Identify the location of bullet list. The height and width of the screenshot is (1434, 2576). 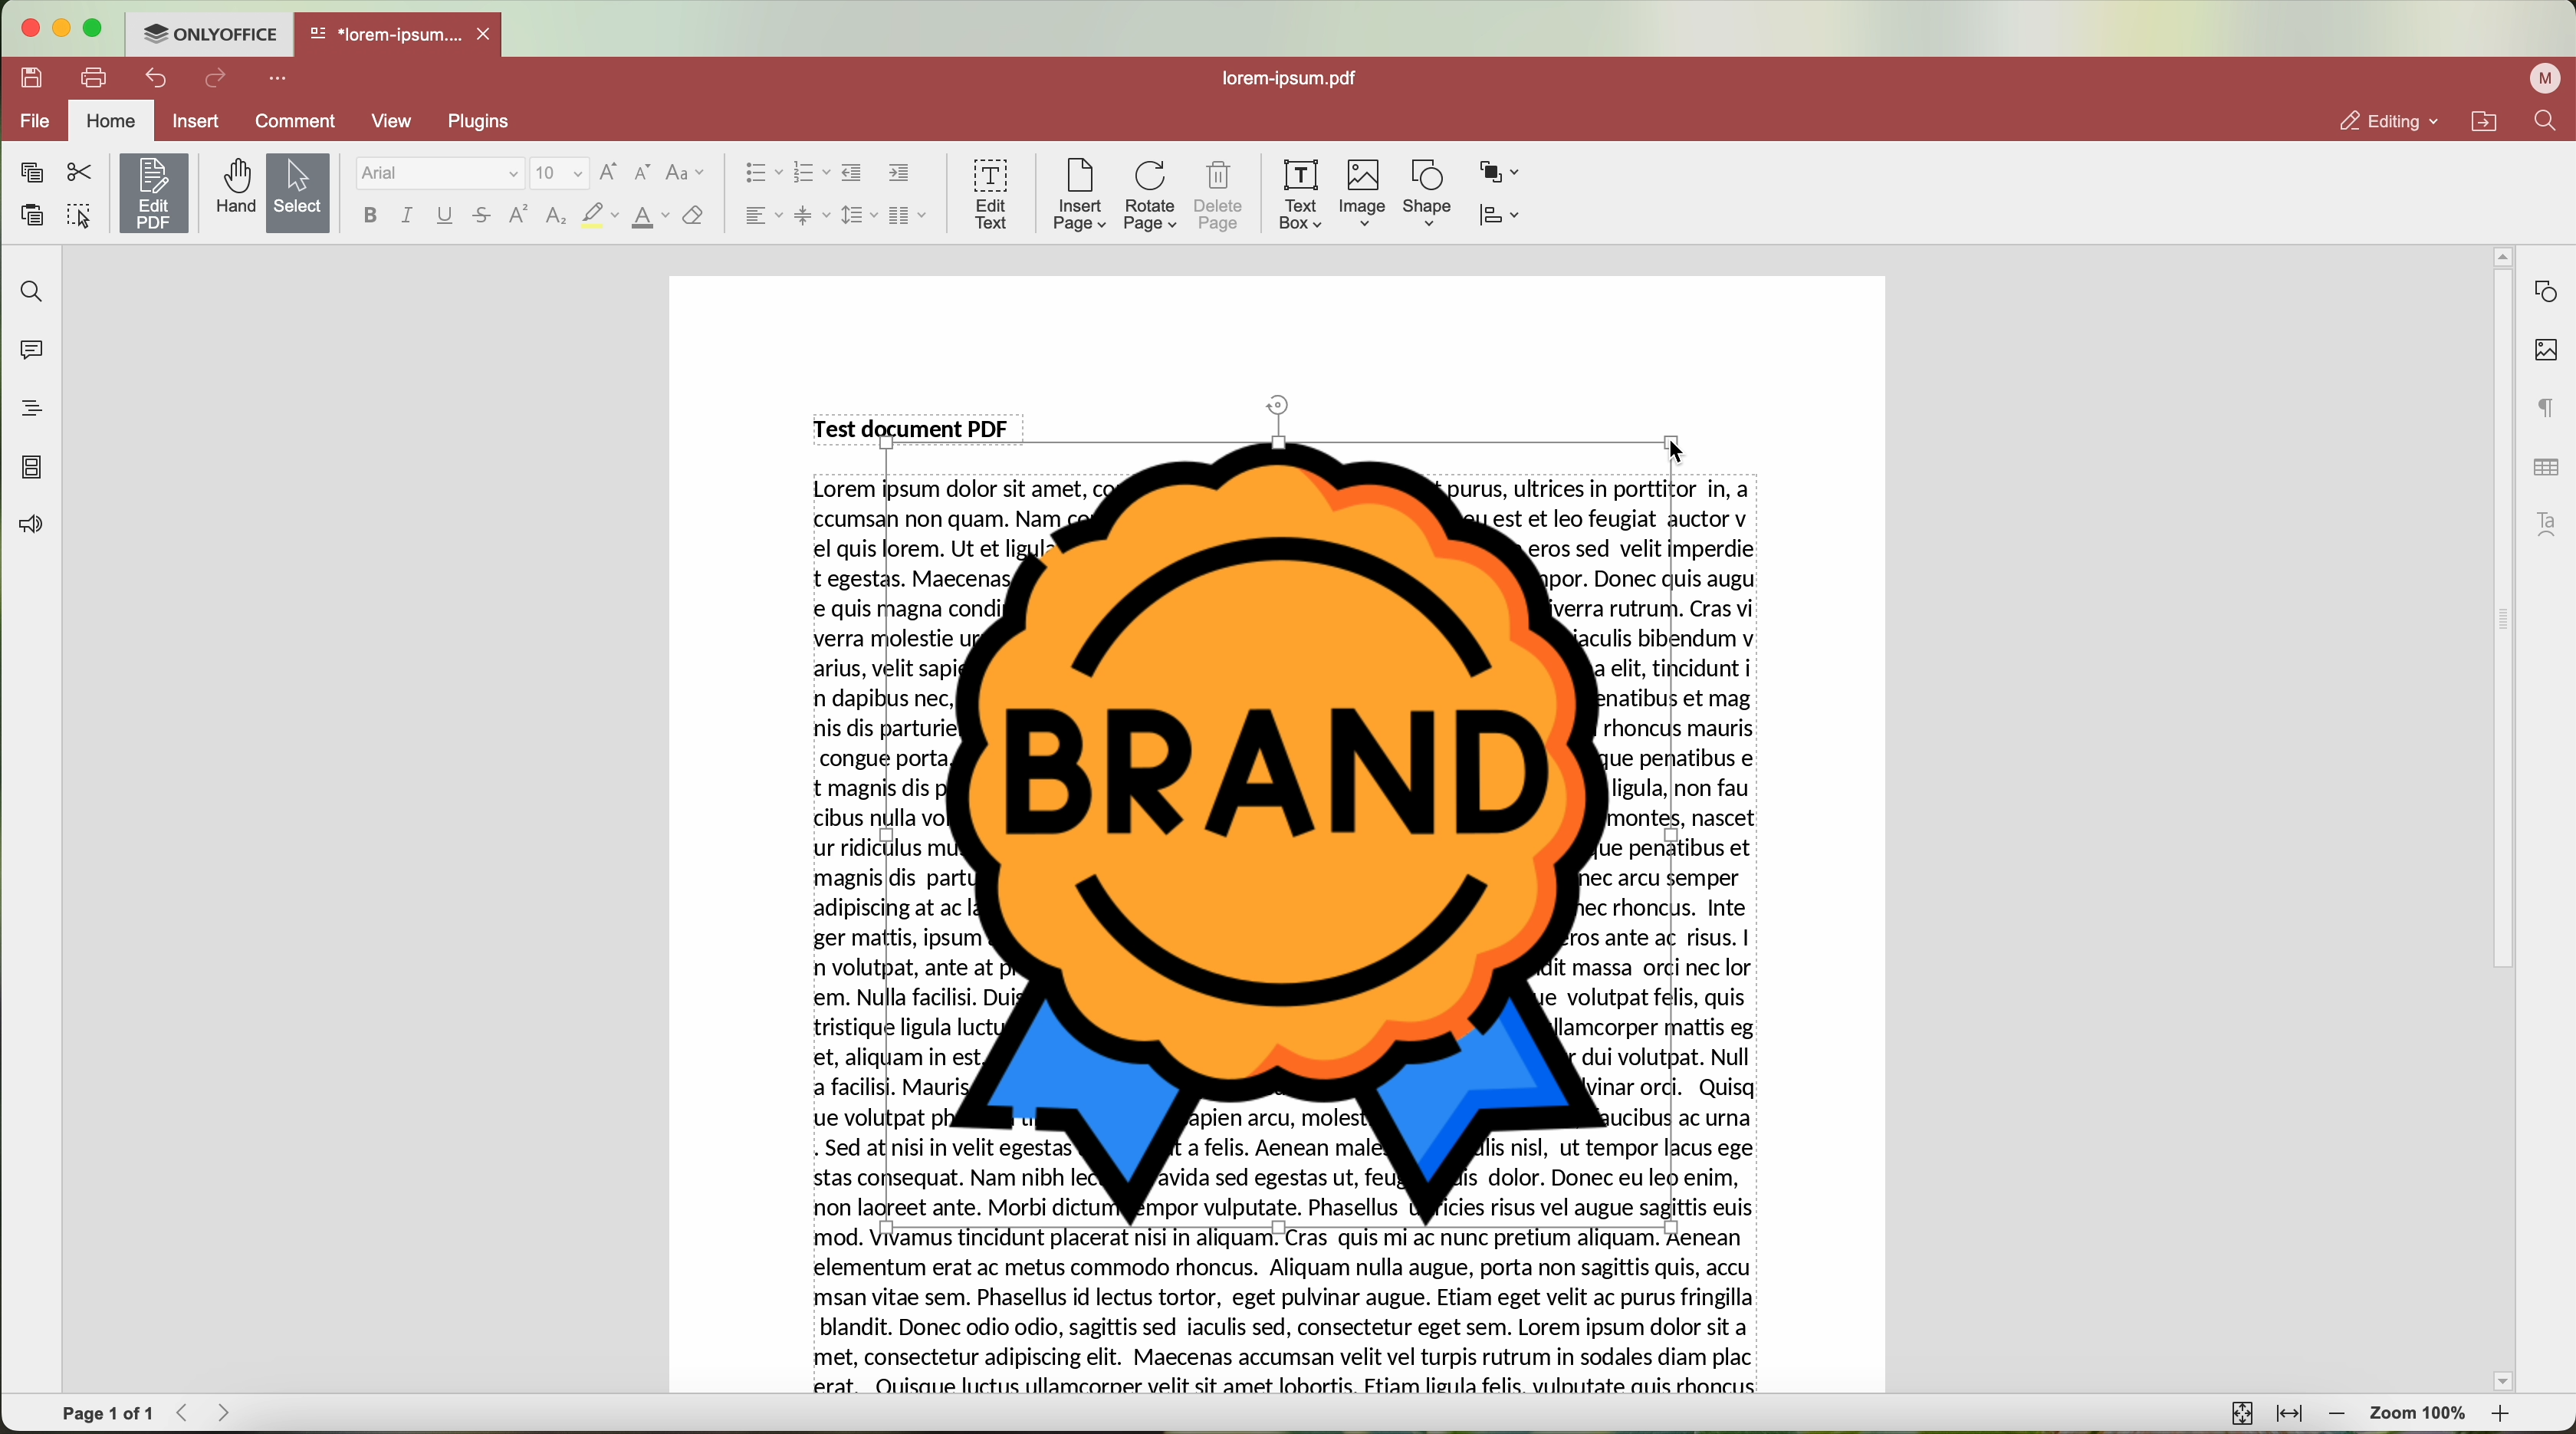
(758, 174).